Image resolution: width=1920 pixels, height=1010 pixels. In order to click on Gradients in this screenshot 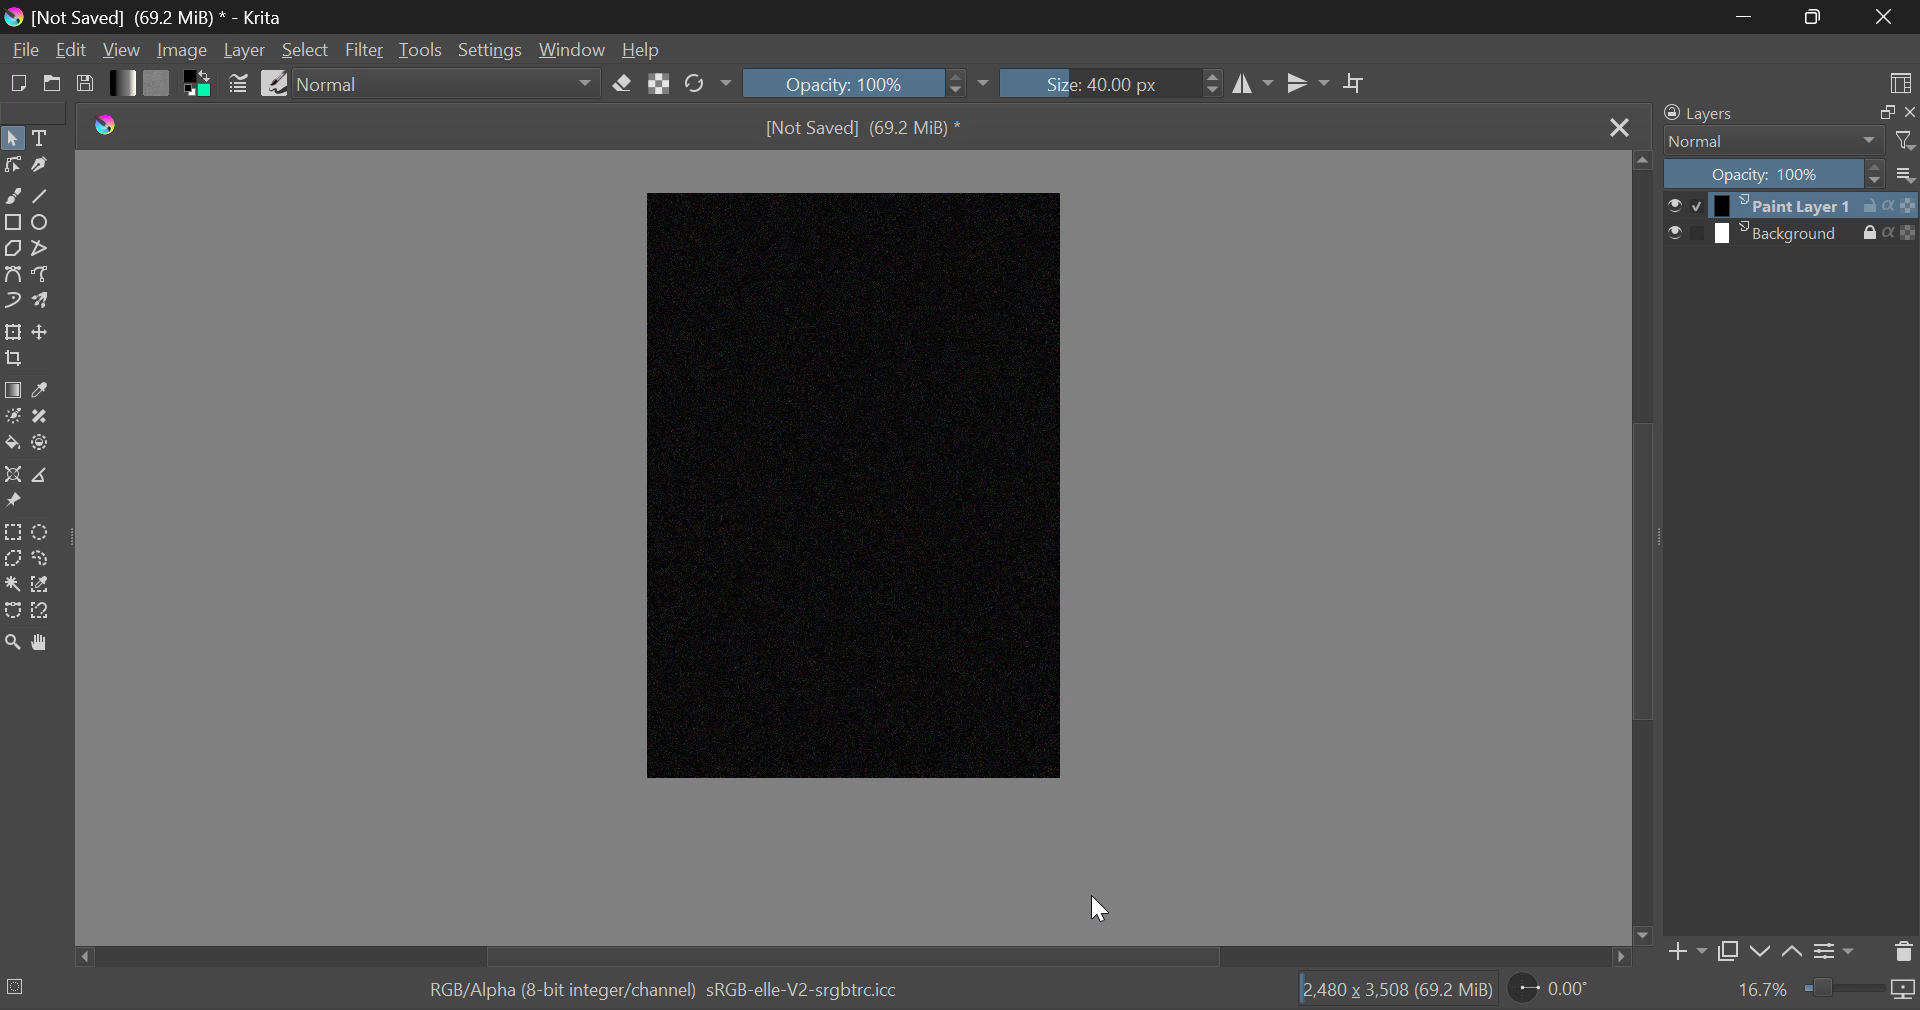, I will do `click(121, 83)`.